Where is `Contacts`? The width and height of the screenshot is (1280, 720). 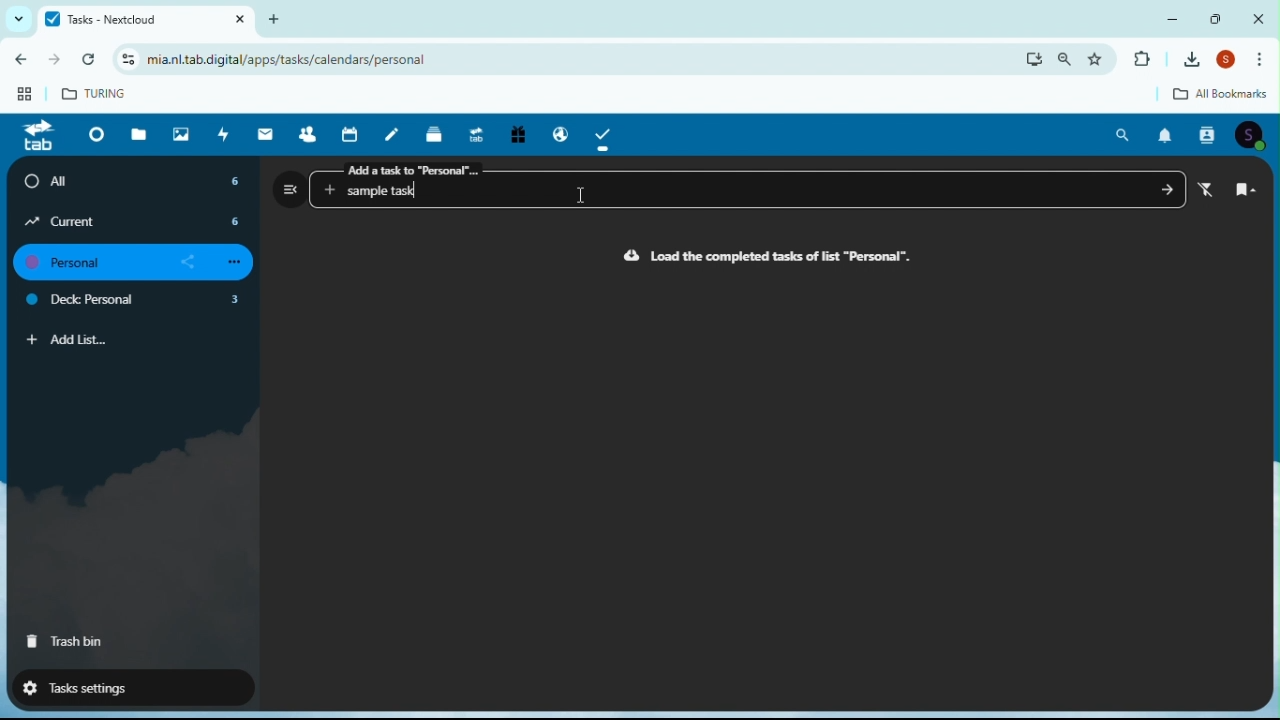 Contacts is located at coordinates (307, 133).